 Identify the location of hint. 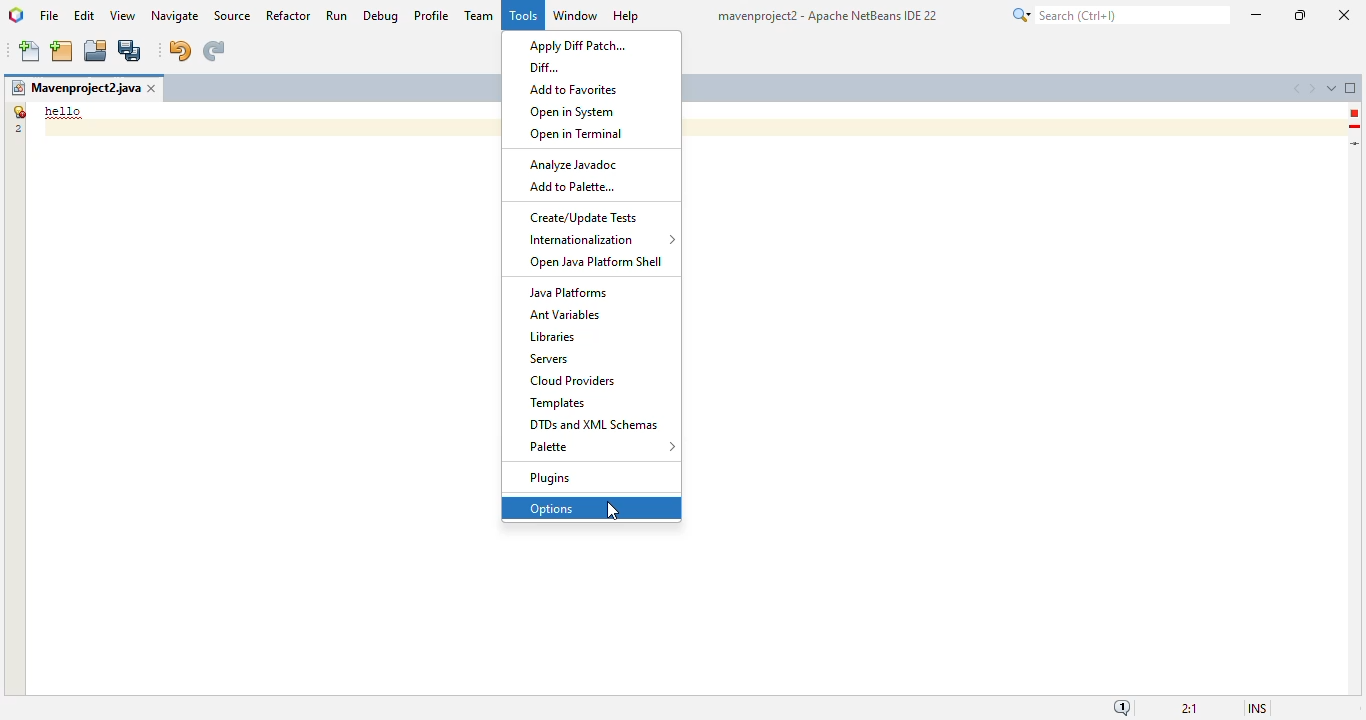
(1355, 127).